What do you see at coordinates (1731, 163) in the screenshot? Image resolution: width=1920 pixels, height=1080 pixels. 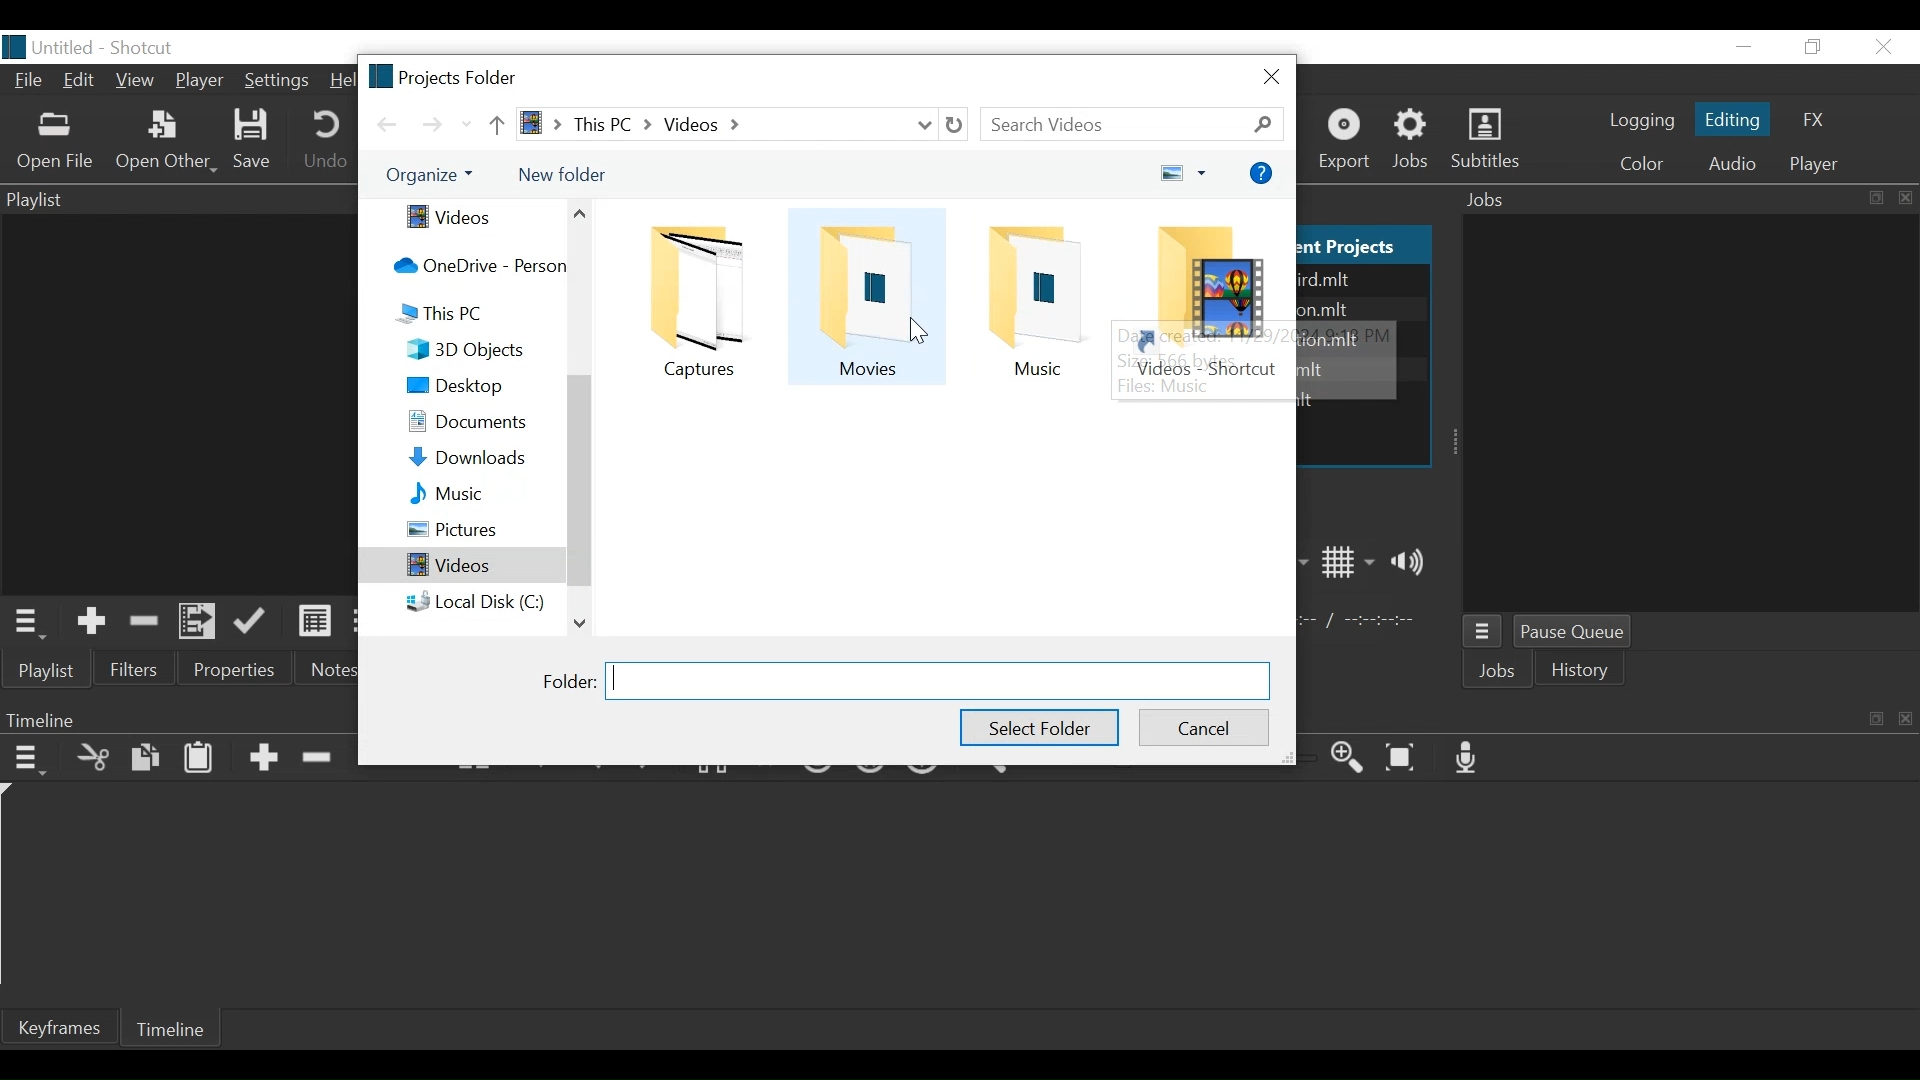 I see `Audio` at bounding box center [1731, 163].